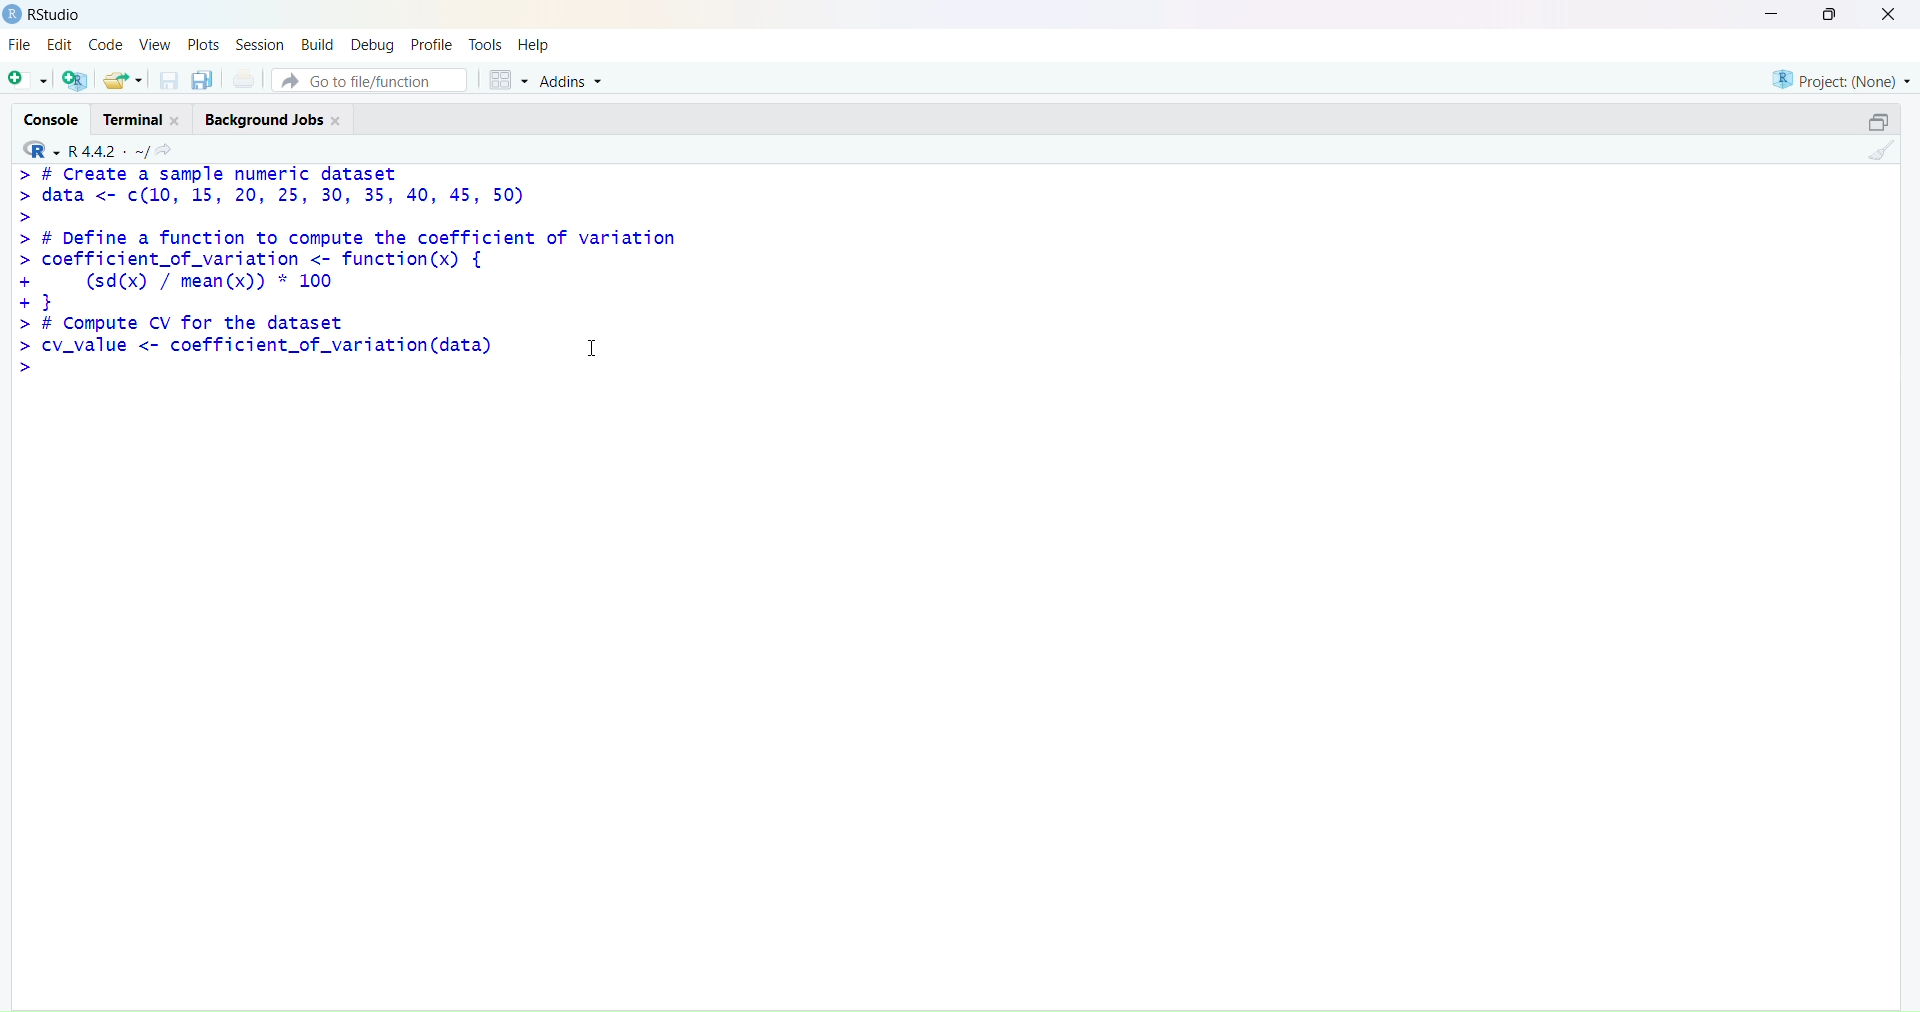 The height and width of the screenshot is (1012, 1920). I want to click on debug, so click(372, 47).